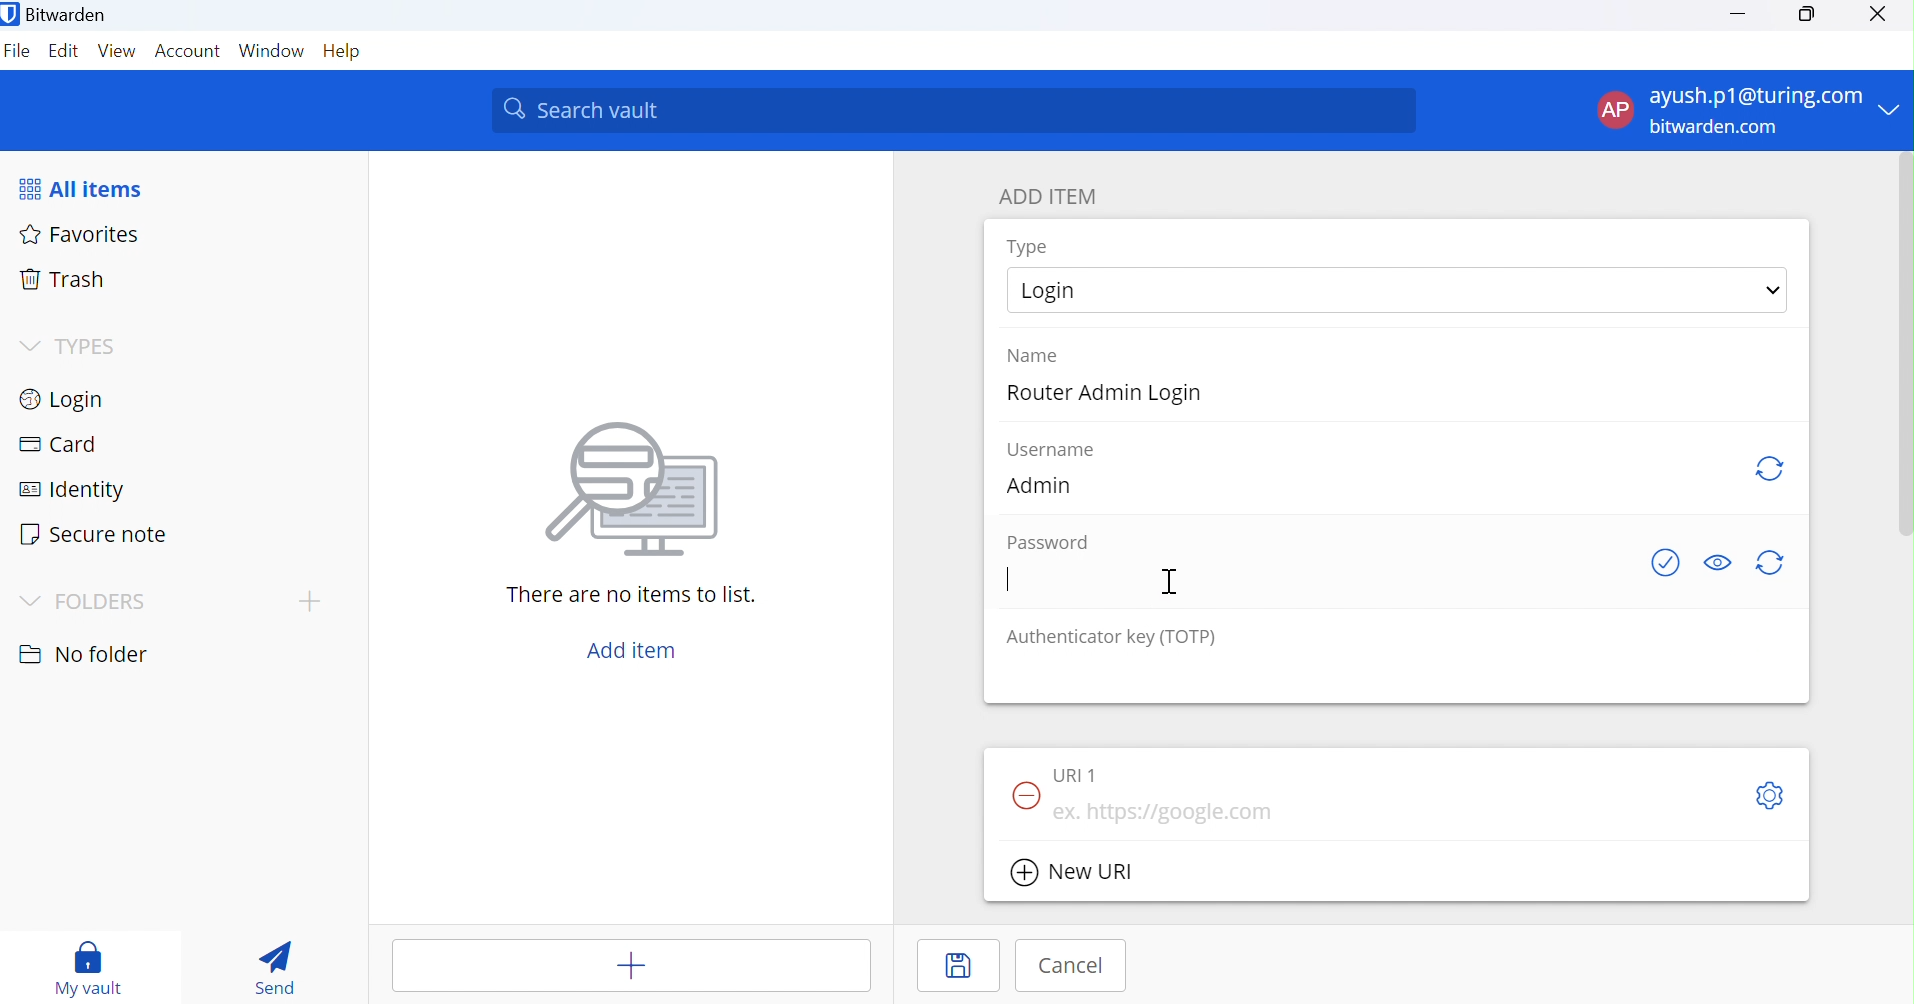 The height and width of the screenshot is (1004, 1914). What do you see at coordinates (1739, 14) in the screenshot?
I see `Minimize` at bounding box center [1739, 14].